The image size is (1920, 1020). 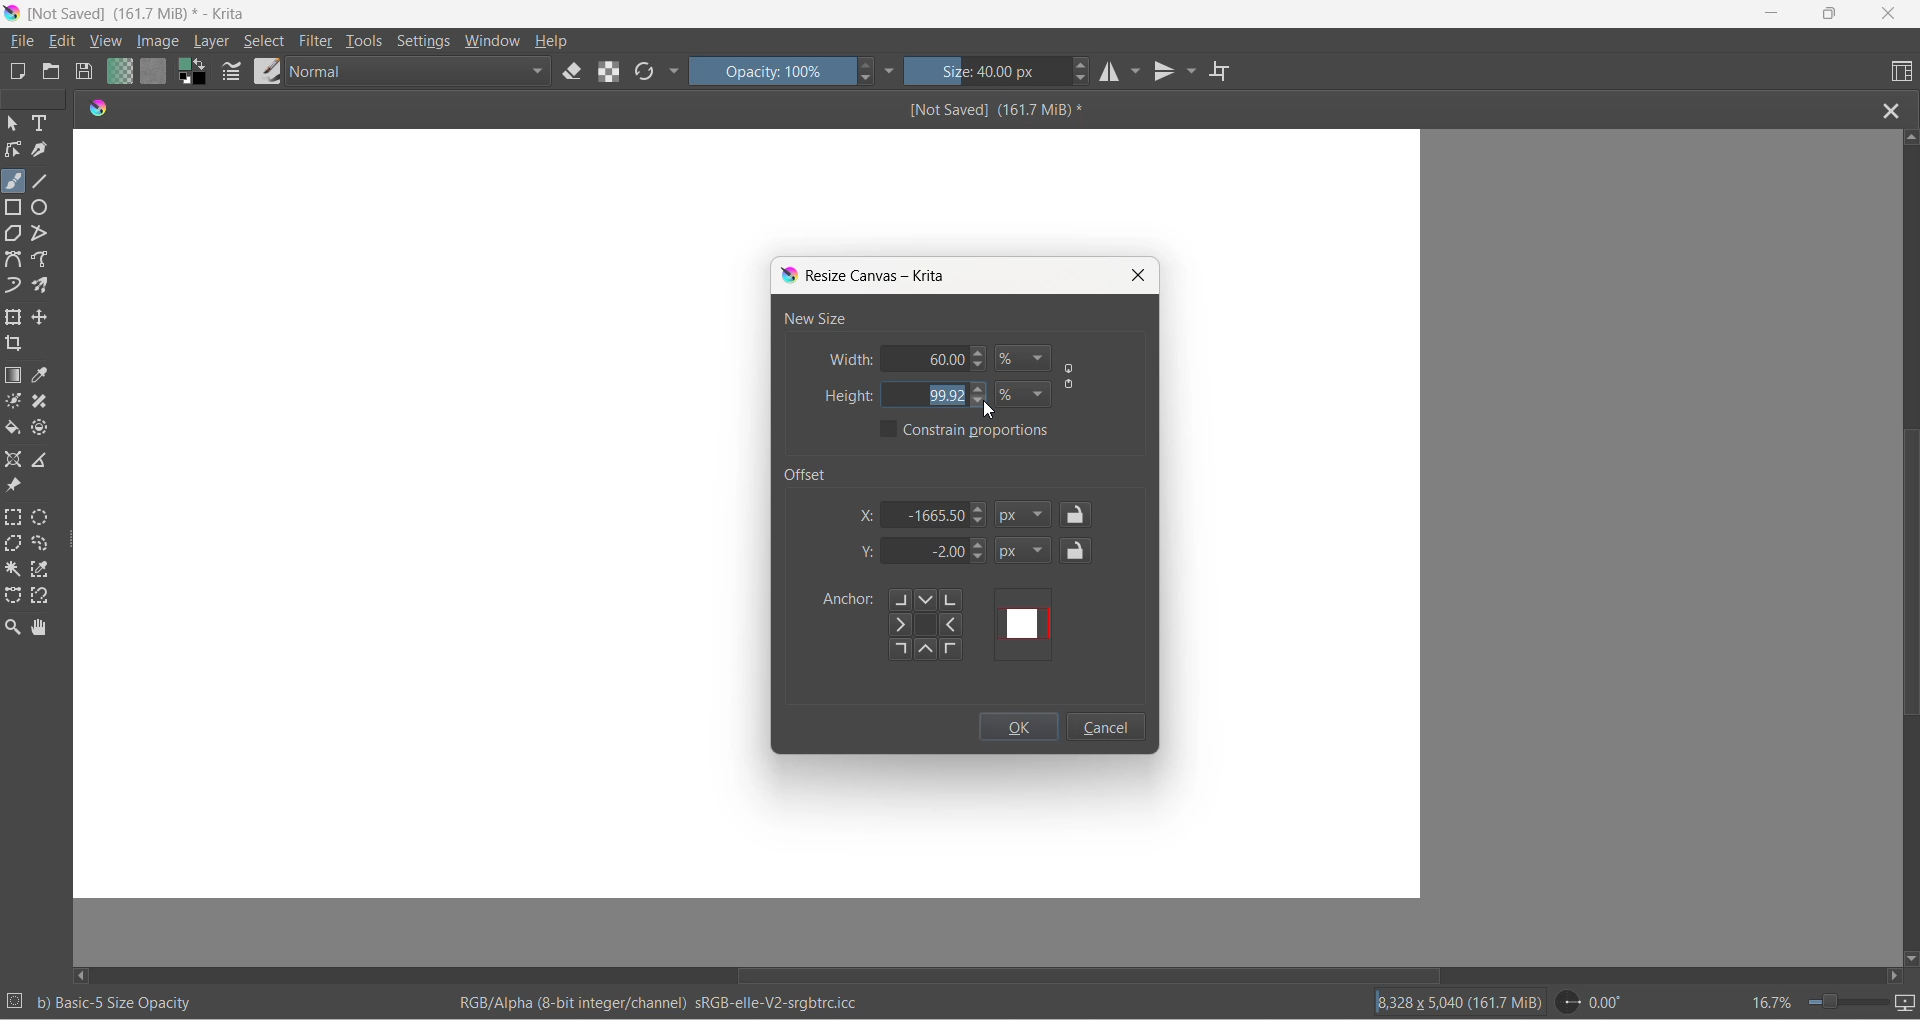 What do you see at coordinates (867, 66) in the screenshot?
I see `increment opacity` at bounding box center [867, 66].